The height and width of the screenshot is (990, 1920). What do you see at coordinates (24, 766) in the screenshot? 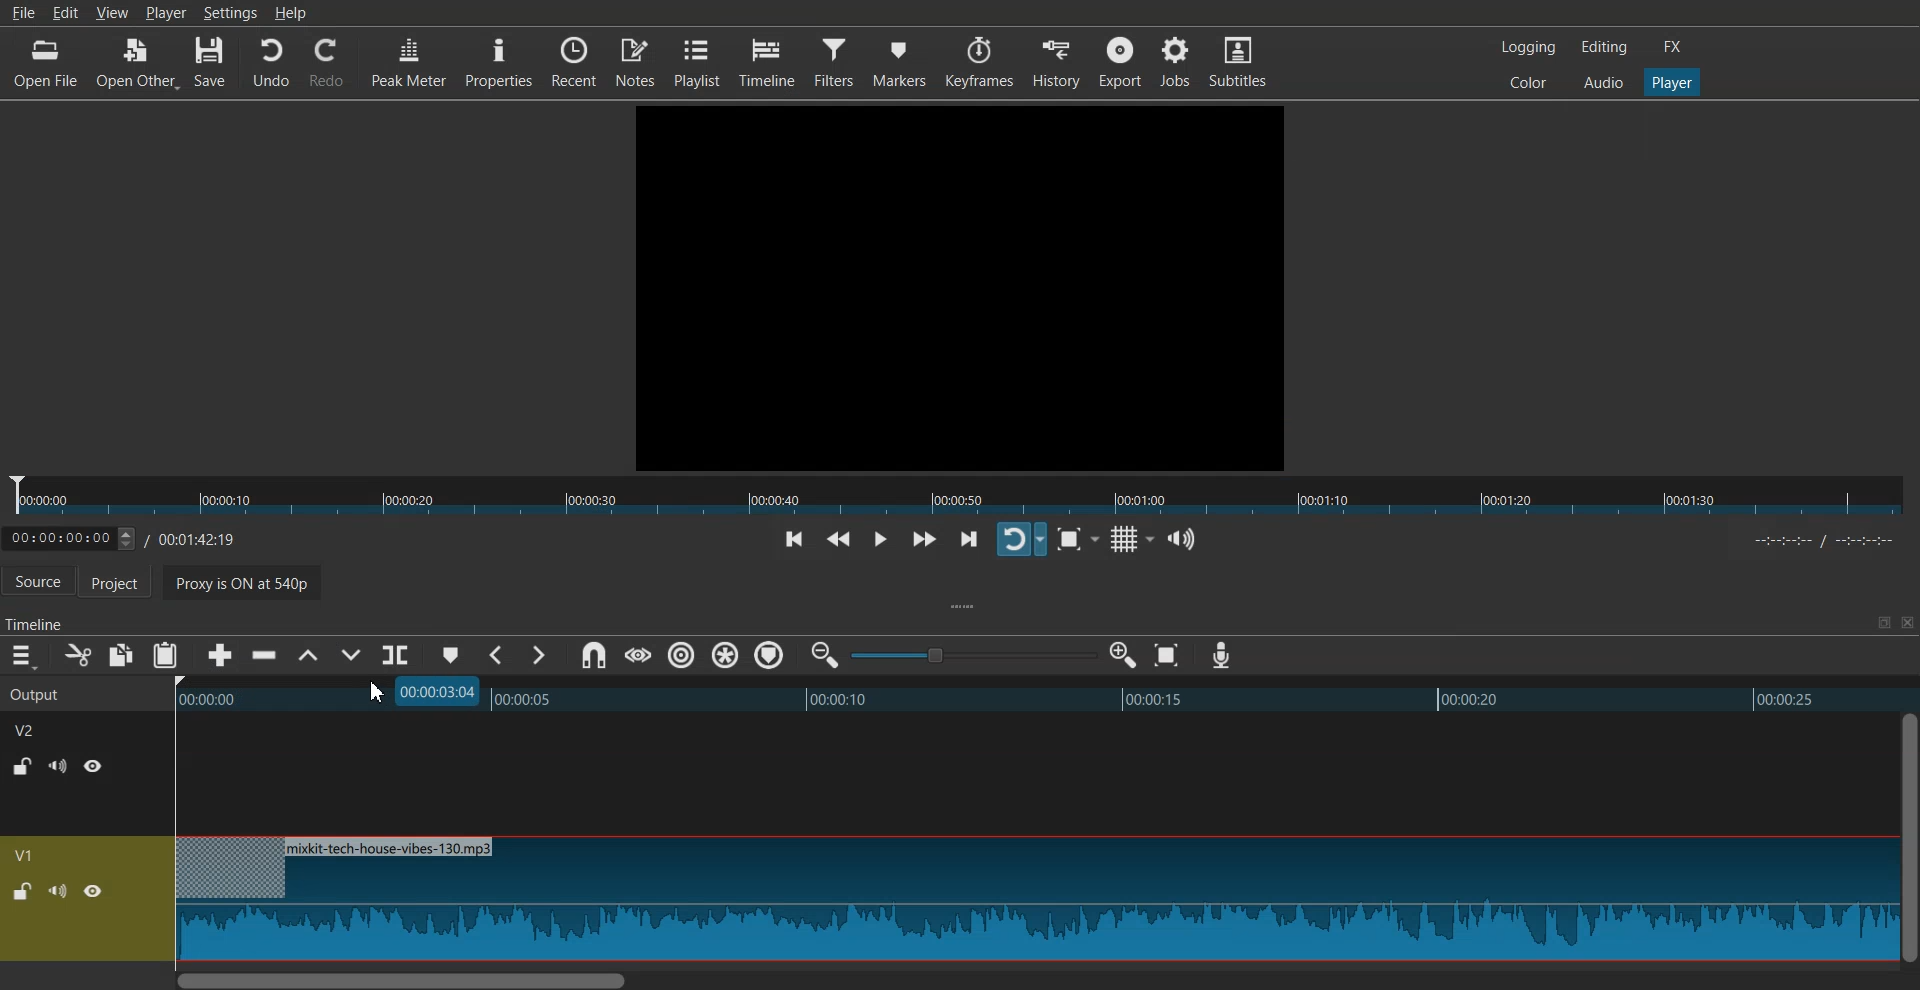
I see `Lock / UnLock` at bounding box center [24, 766].